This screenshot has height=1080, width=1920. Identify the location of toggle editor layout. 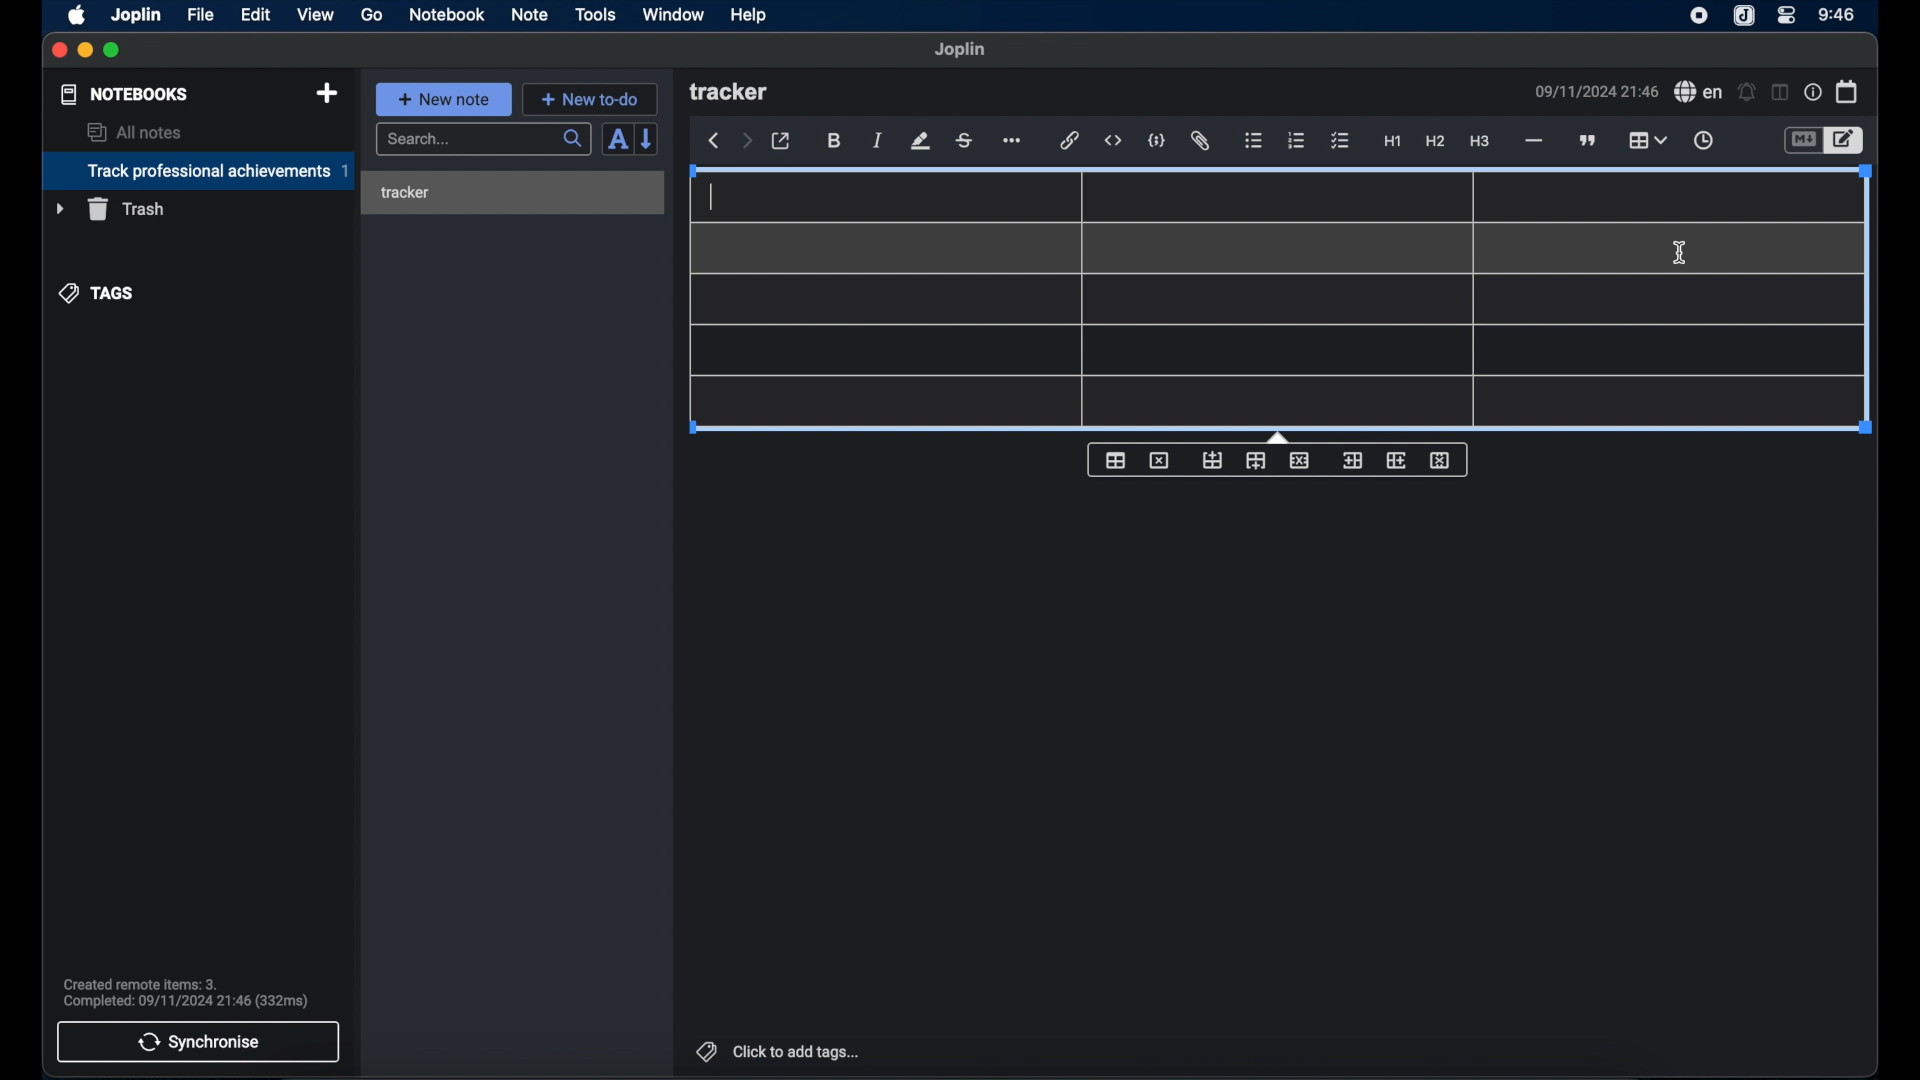
(1778, 93).